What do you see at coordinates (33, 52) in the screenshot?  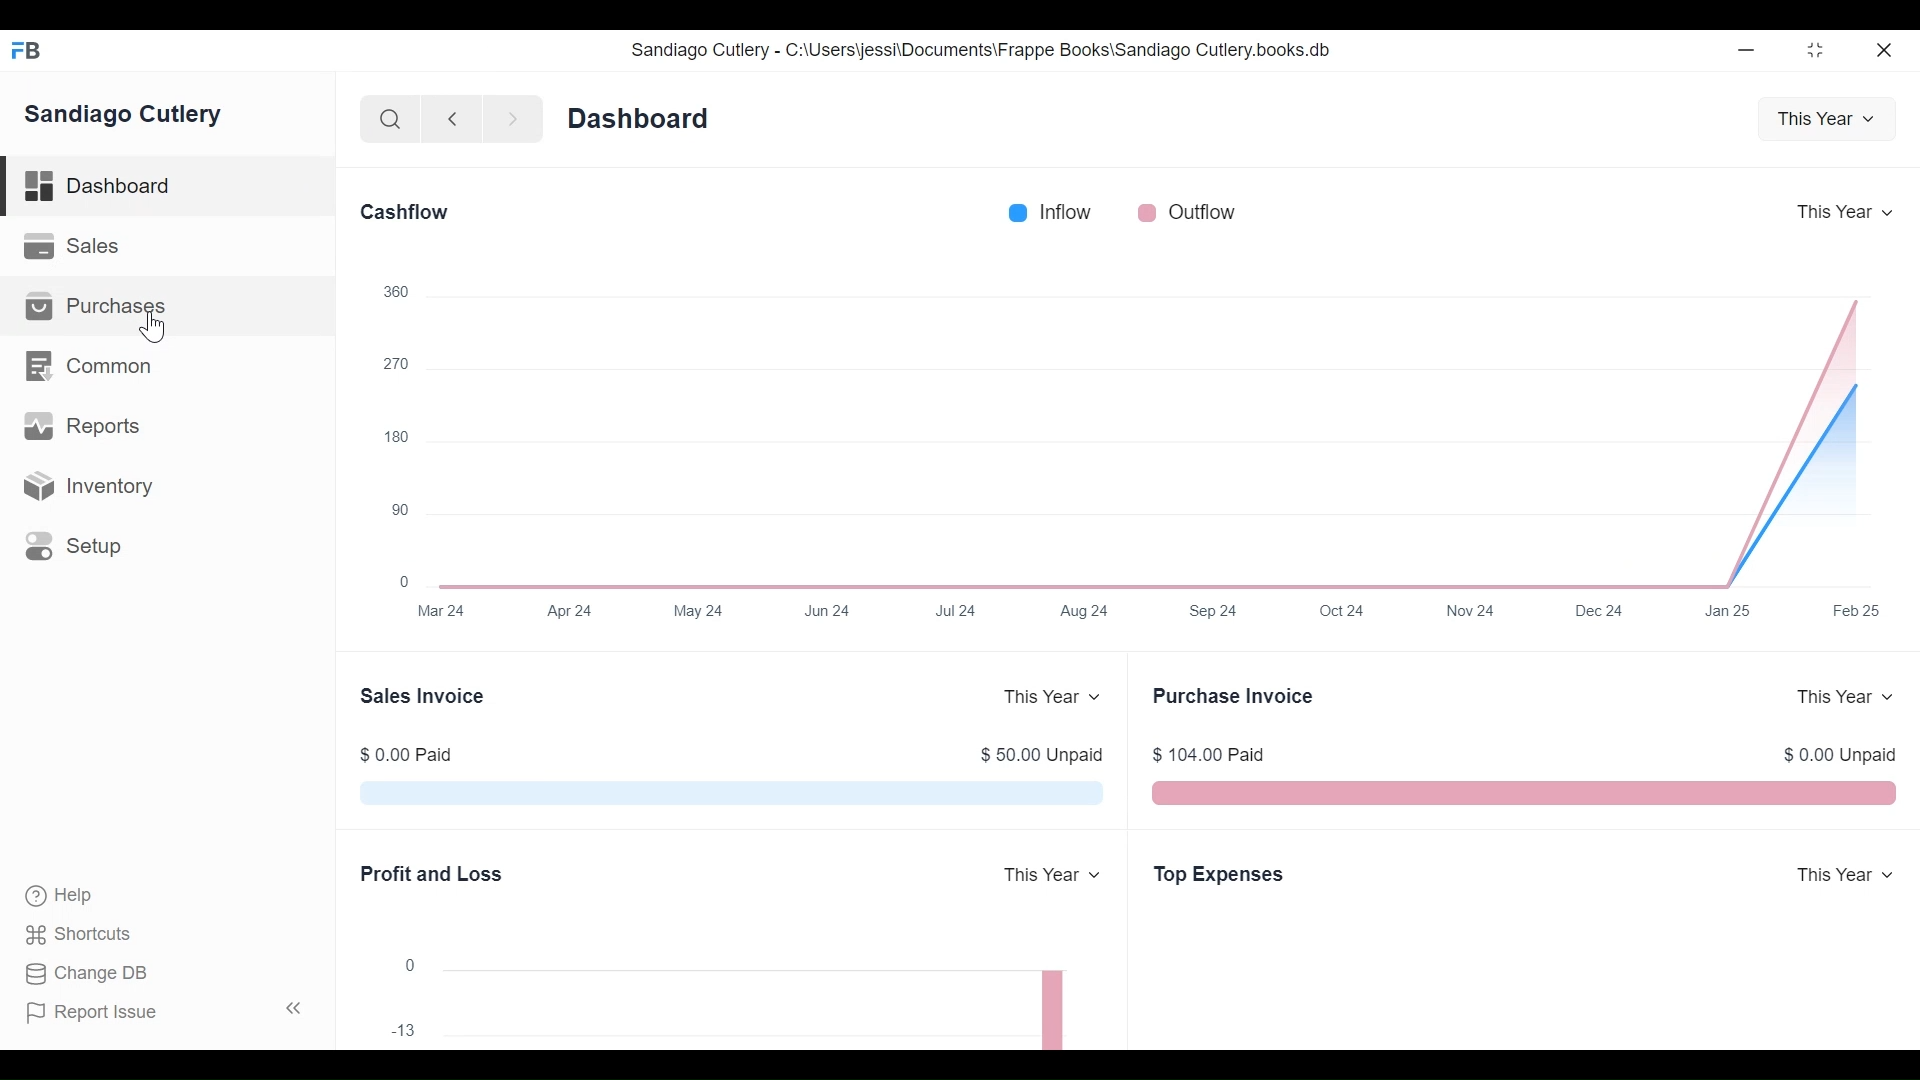 I see `Frappe Books Desktop icon` at bounding box center [33, 52].